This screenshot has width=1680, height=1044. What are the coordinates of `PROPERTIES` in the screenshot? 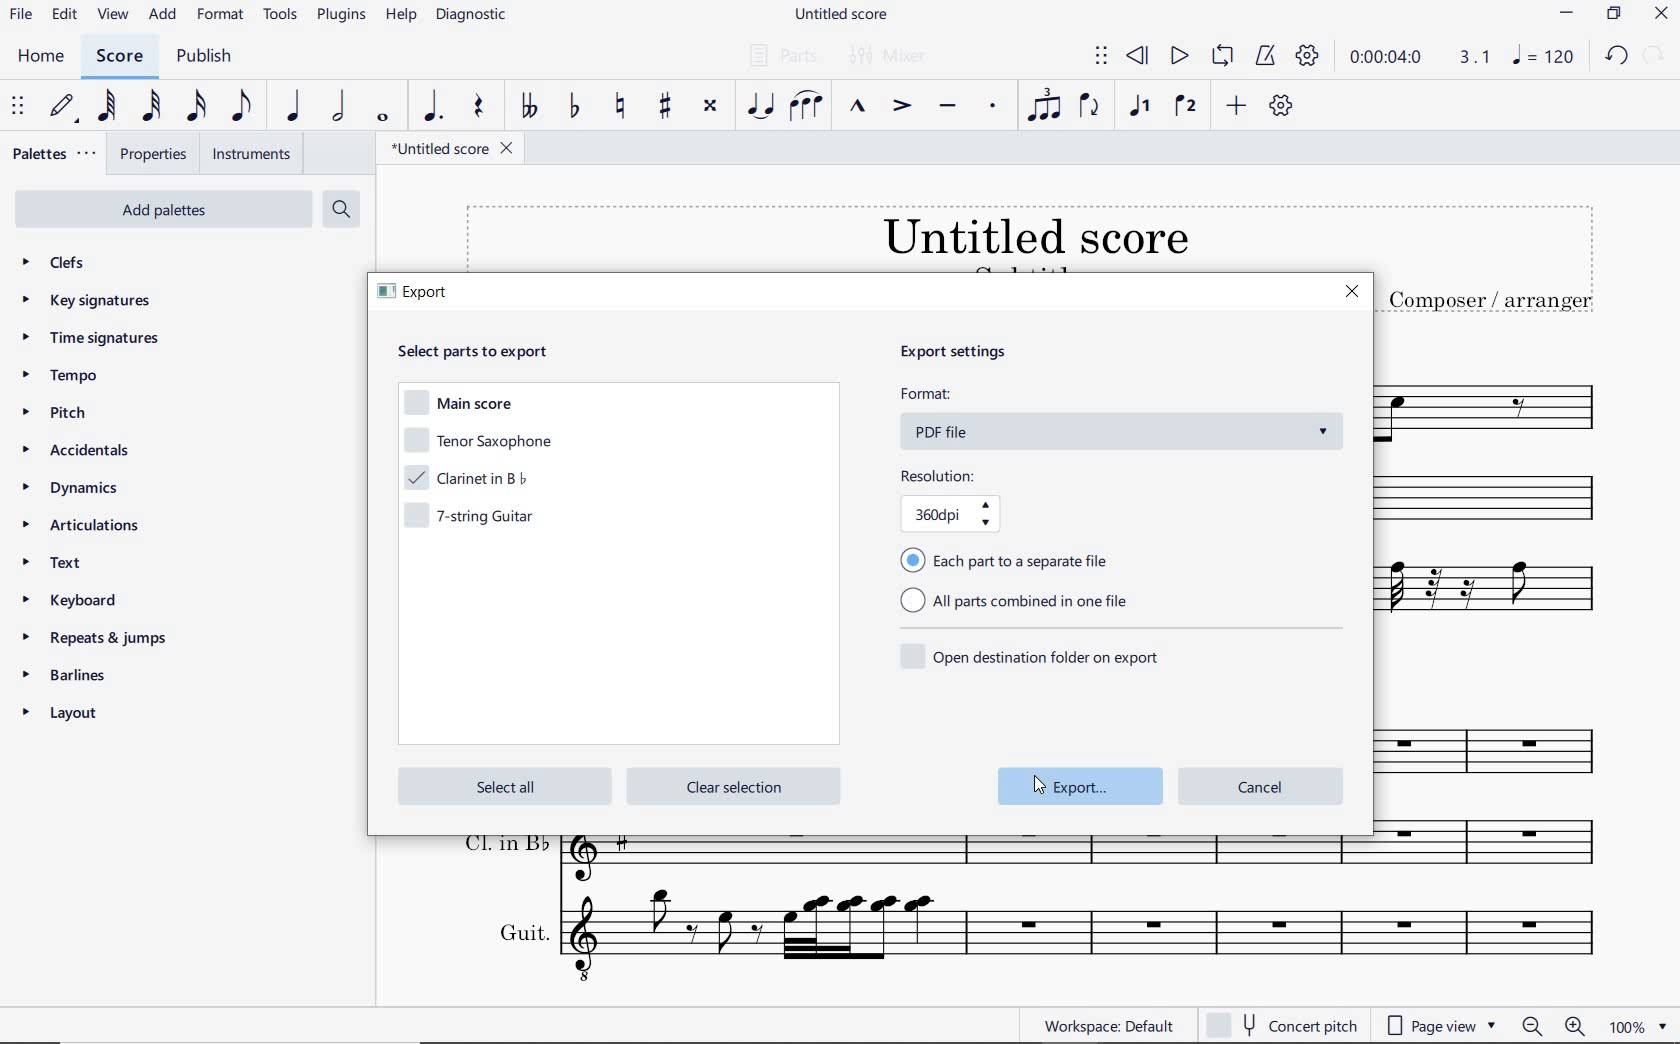 It's located at (154, 154).